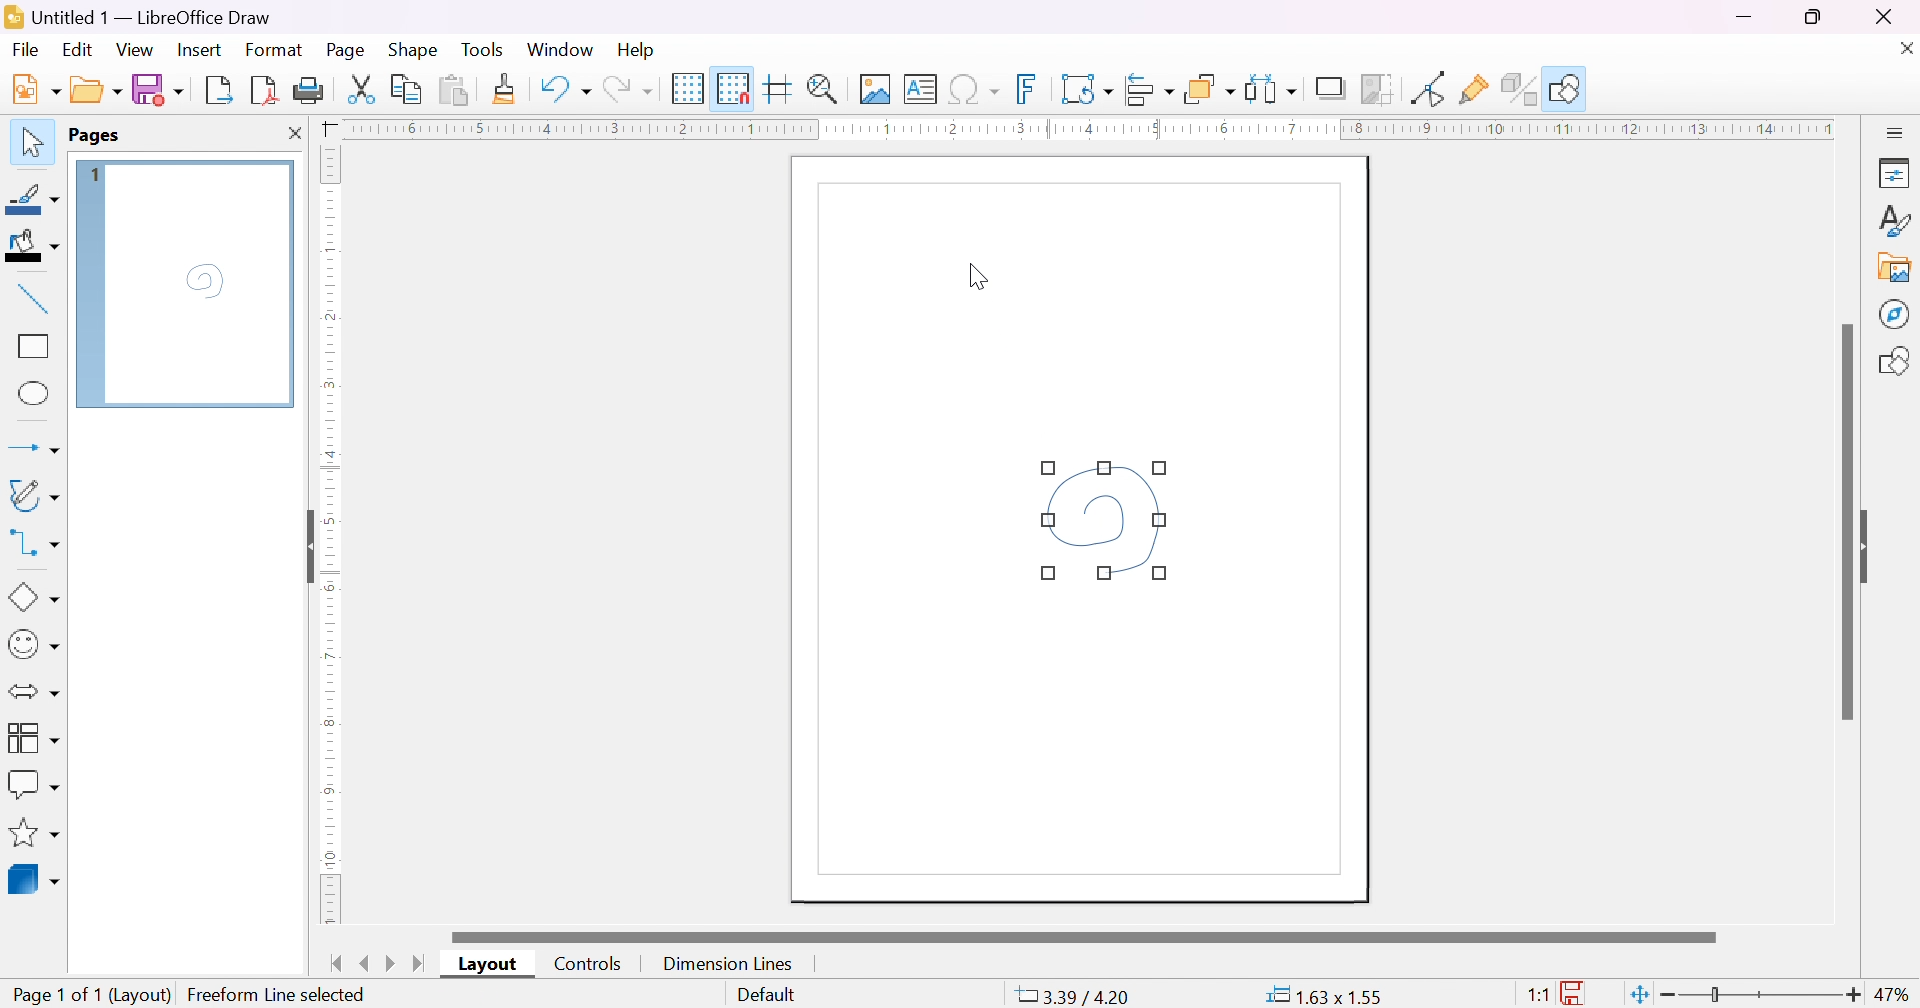 This screenshot has height=1008, width=1920. I want to click on callout shapes, so click(34, 783).